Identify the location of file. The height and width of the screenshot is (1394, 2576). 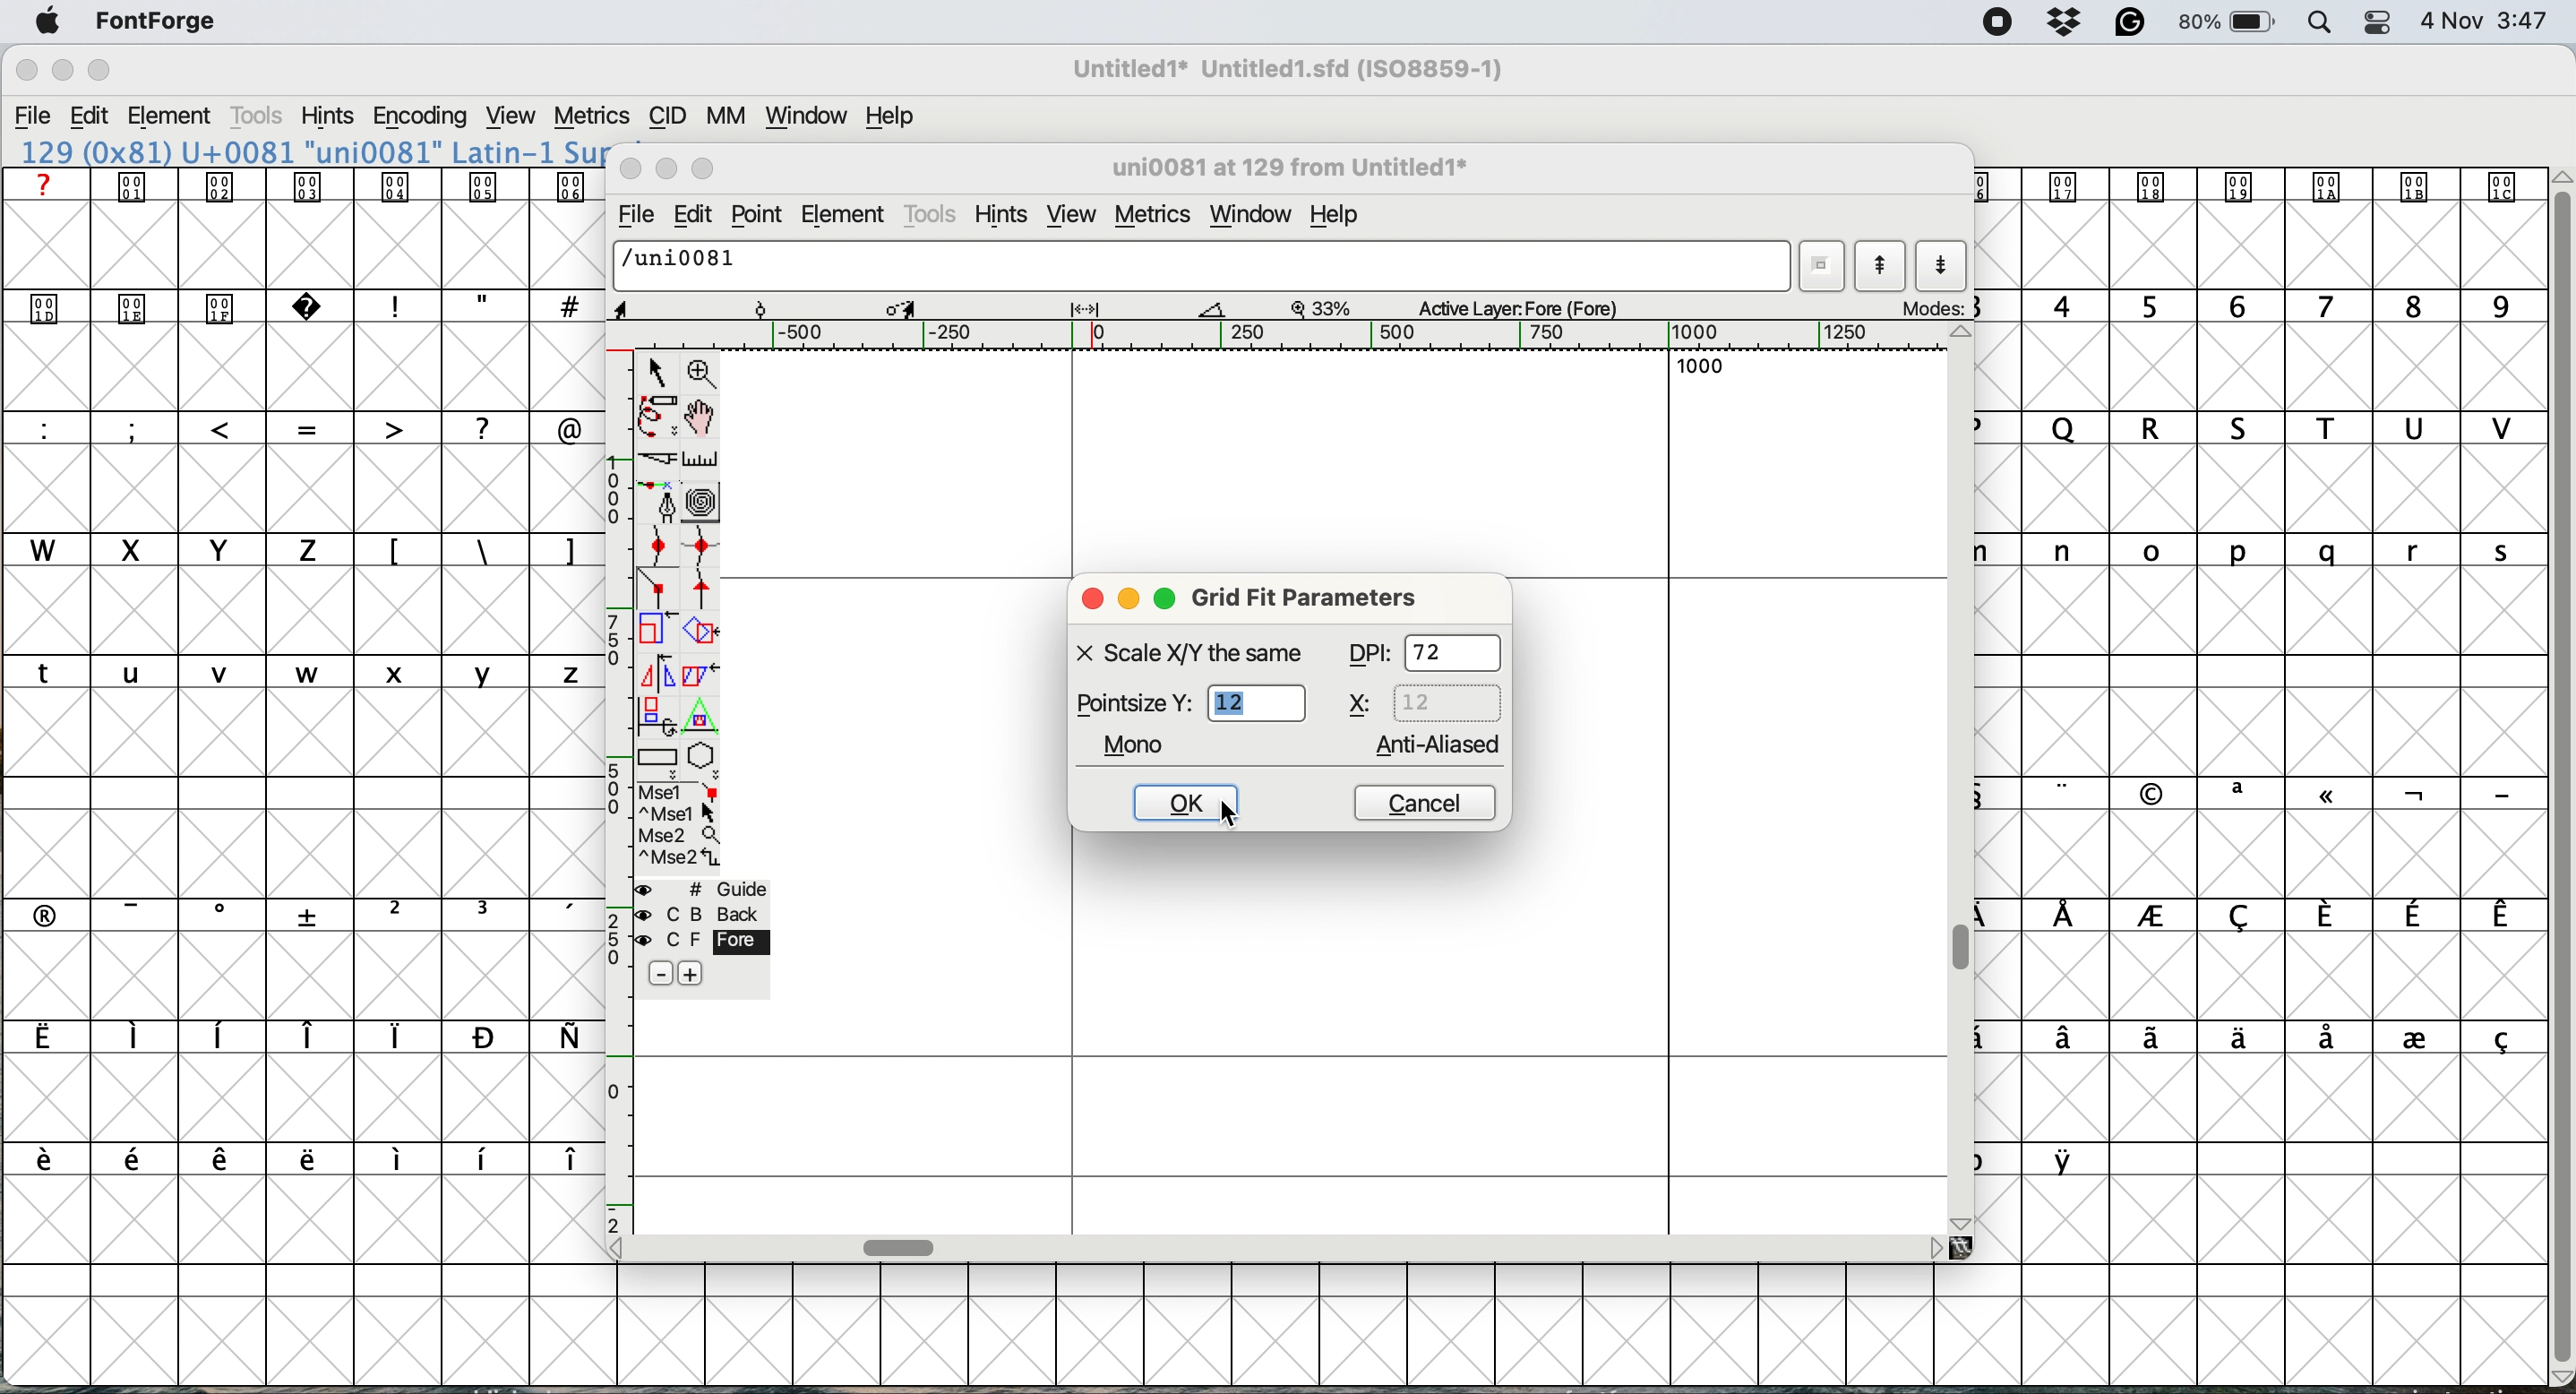
(638, 213).